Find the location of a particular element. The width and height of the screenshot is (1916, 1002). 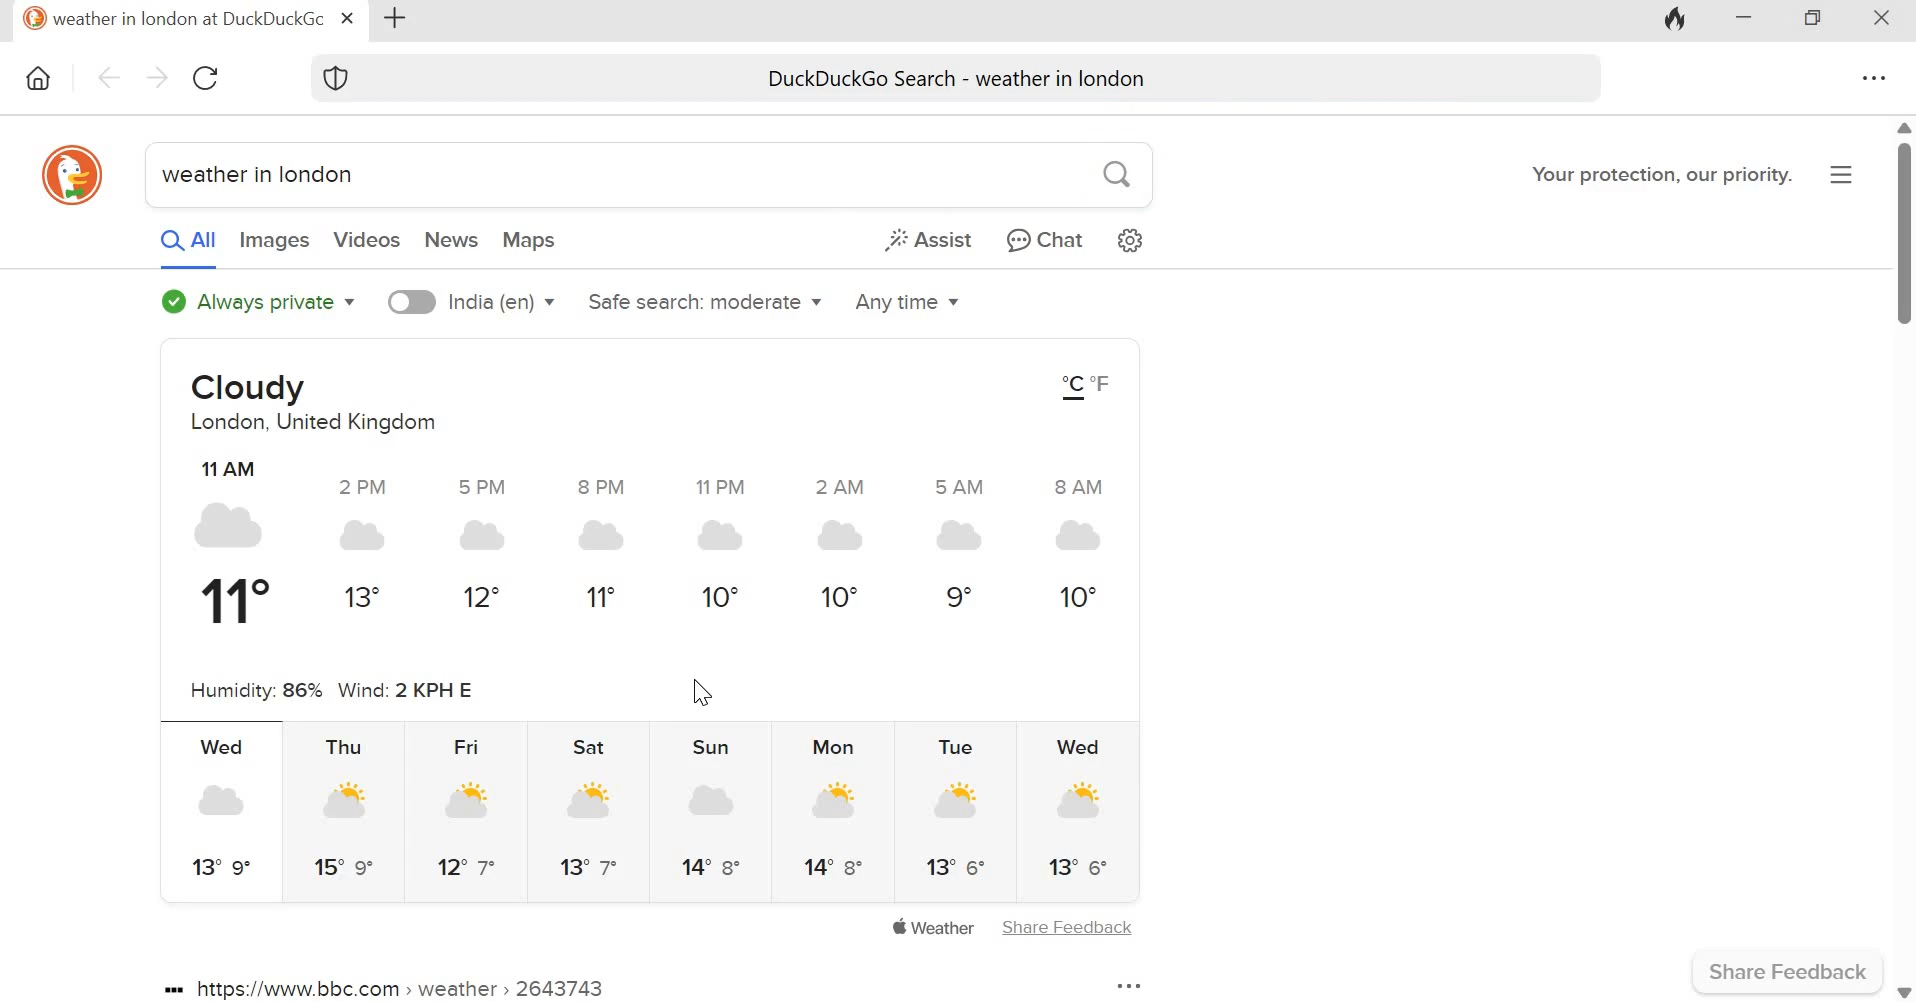

Indicates cloudy is located at coordinates (362, 535).